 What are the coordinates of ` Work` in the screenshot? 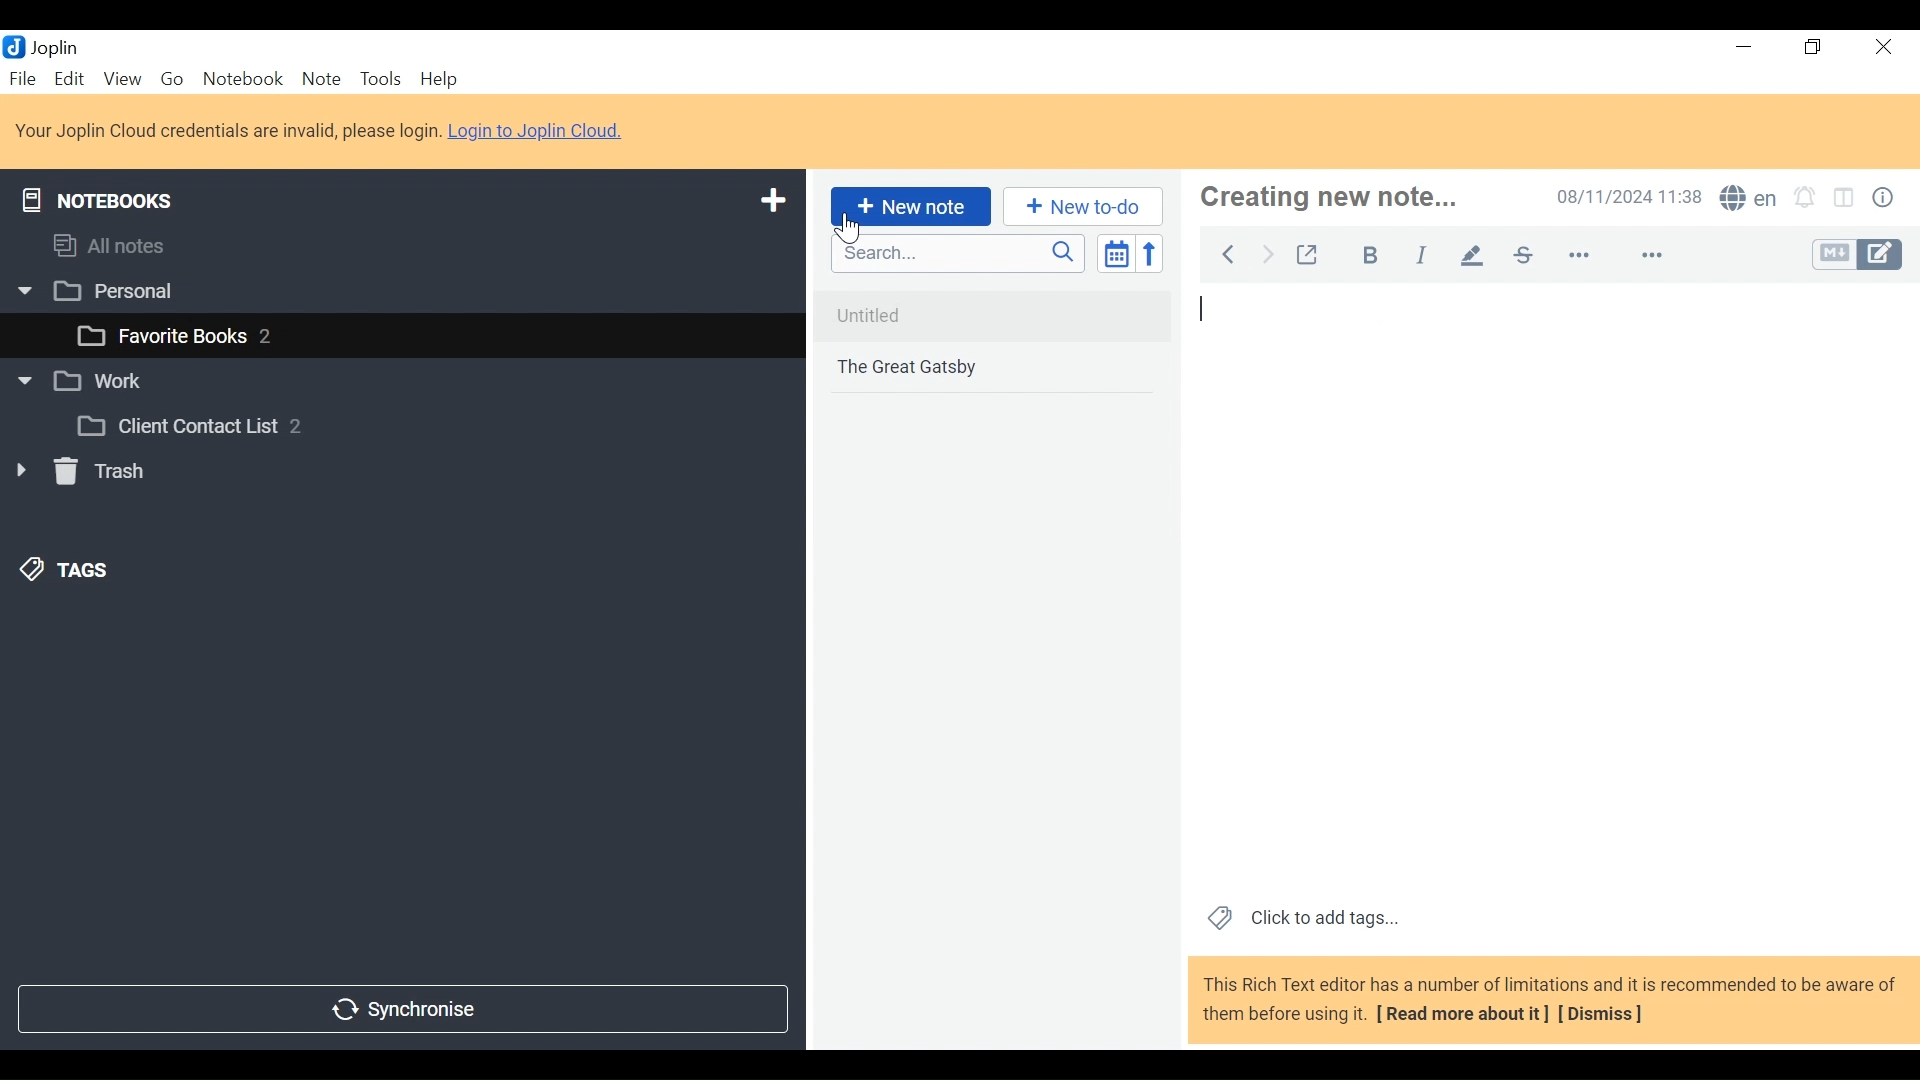 It's located at (79, 376).